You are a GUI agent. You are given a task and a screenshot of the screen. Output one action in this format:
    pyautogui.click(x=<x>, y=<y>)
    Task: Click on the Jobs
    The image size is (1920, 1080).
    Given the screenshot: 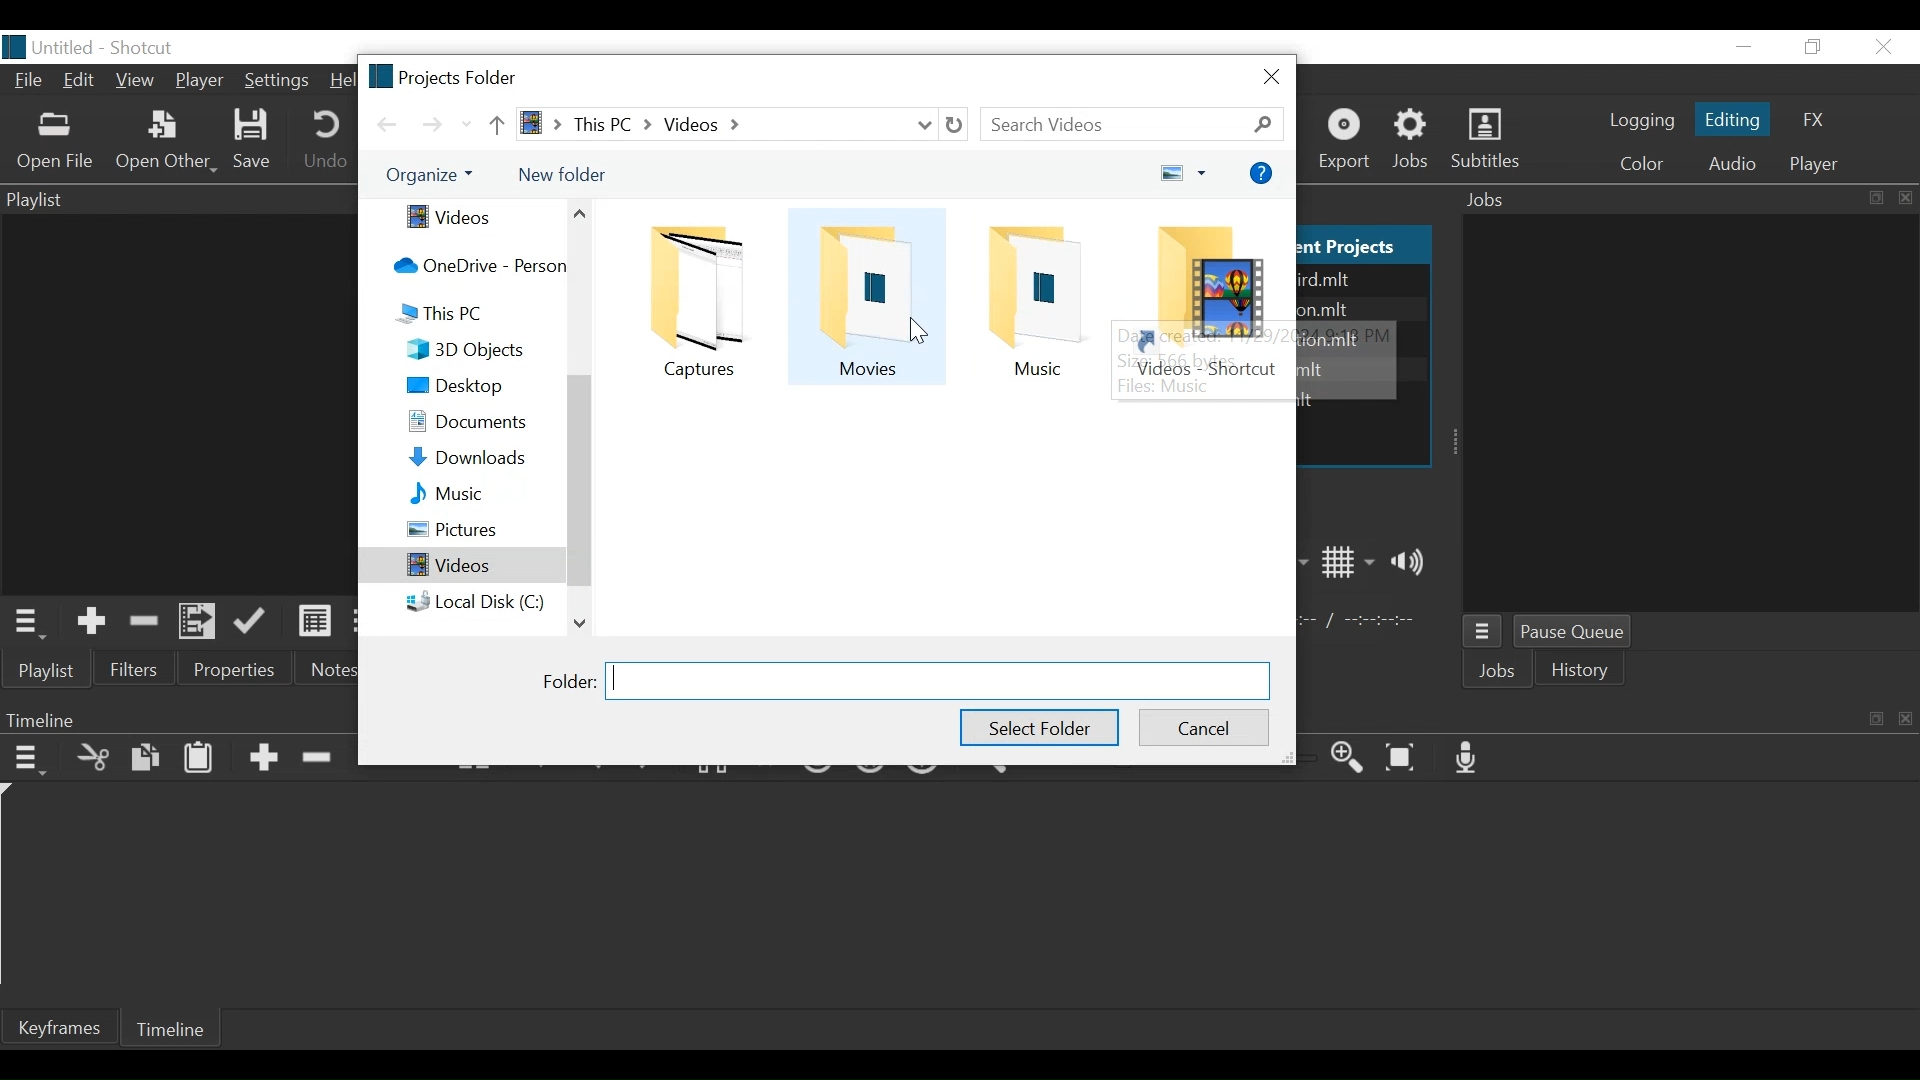 What is the action you would take?
    pyautogui.click(x=1501, y=673)
    